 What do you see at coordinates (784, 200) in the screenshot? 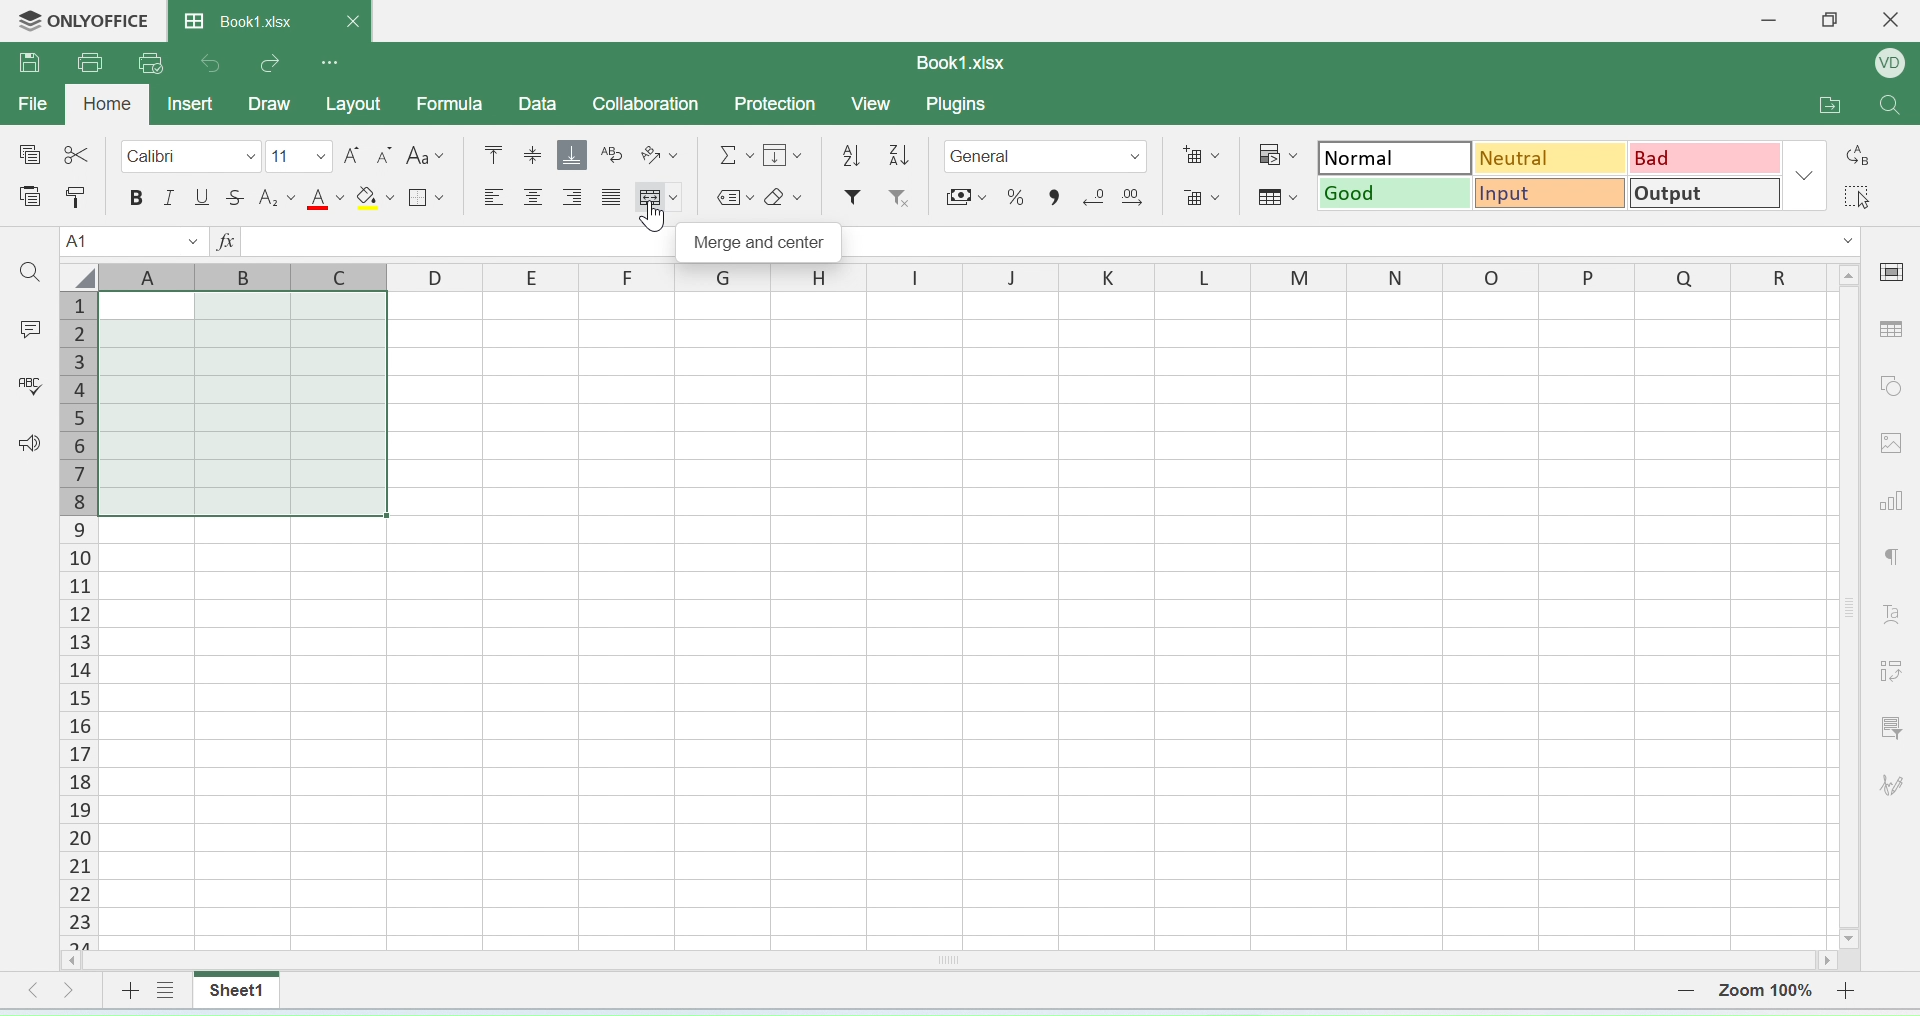
I see `erase` at bounding box center [784, 200].